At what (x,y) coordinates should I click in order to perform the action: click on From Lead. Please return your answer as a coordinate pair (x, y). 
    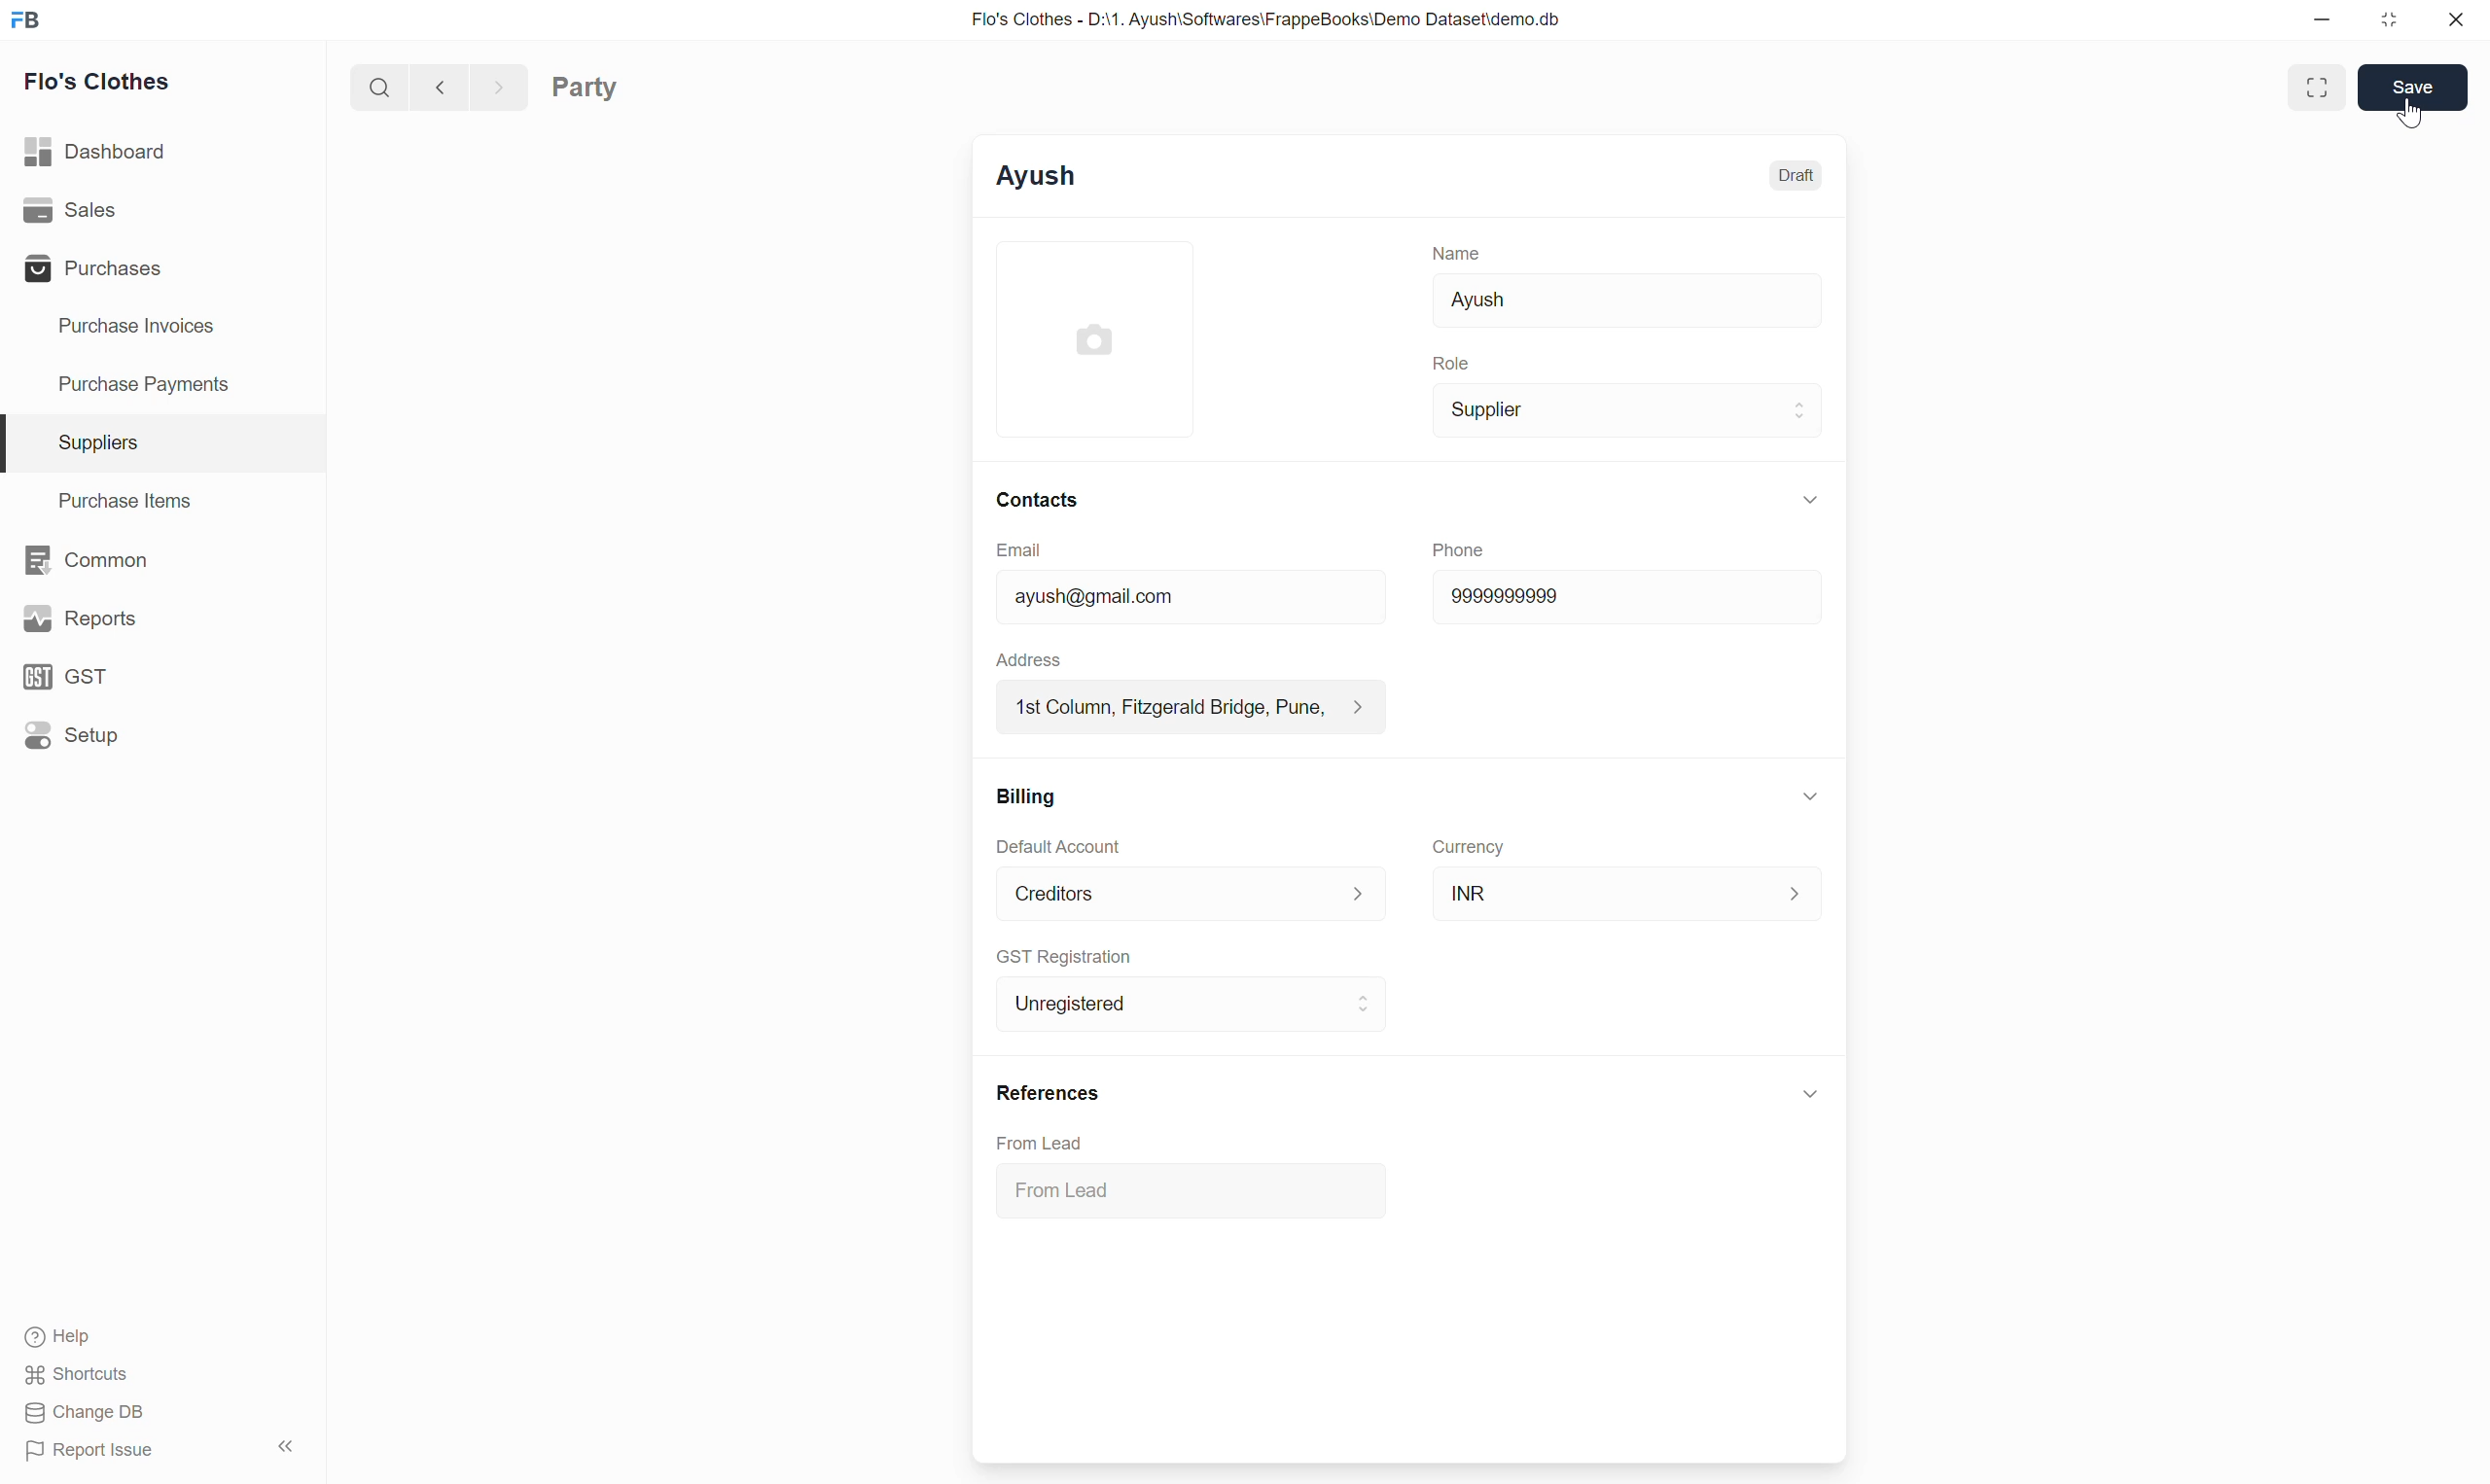
    Looking at the image, I should click on (1193, 1190).